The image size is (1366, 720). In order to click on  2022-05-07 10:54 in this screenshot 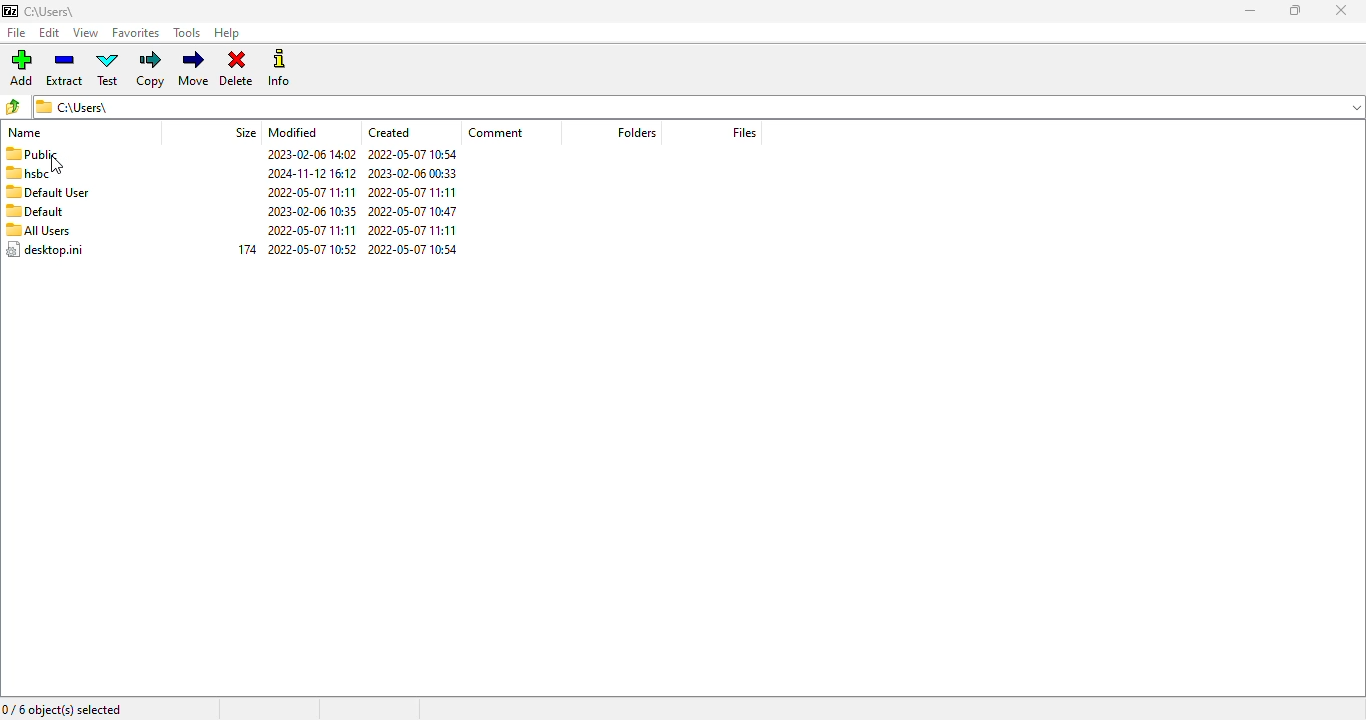, I will do `click(418, 250)`.